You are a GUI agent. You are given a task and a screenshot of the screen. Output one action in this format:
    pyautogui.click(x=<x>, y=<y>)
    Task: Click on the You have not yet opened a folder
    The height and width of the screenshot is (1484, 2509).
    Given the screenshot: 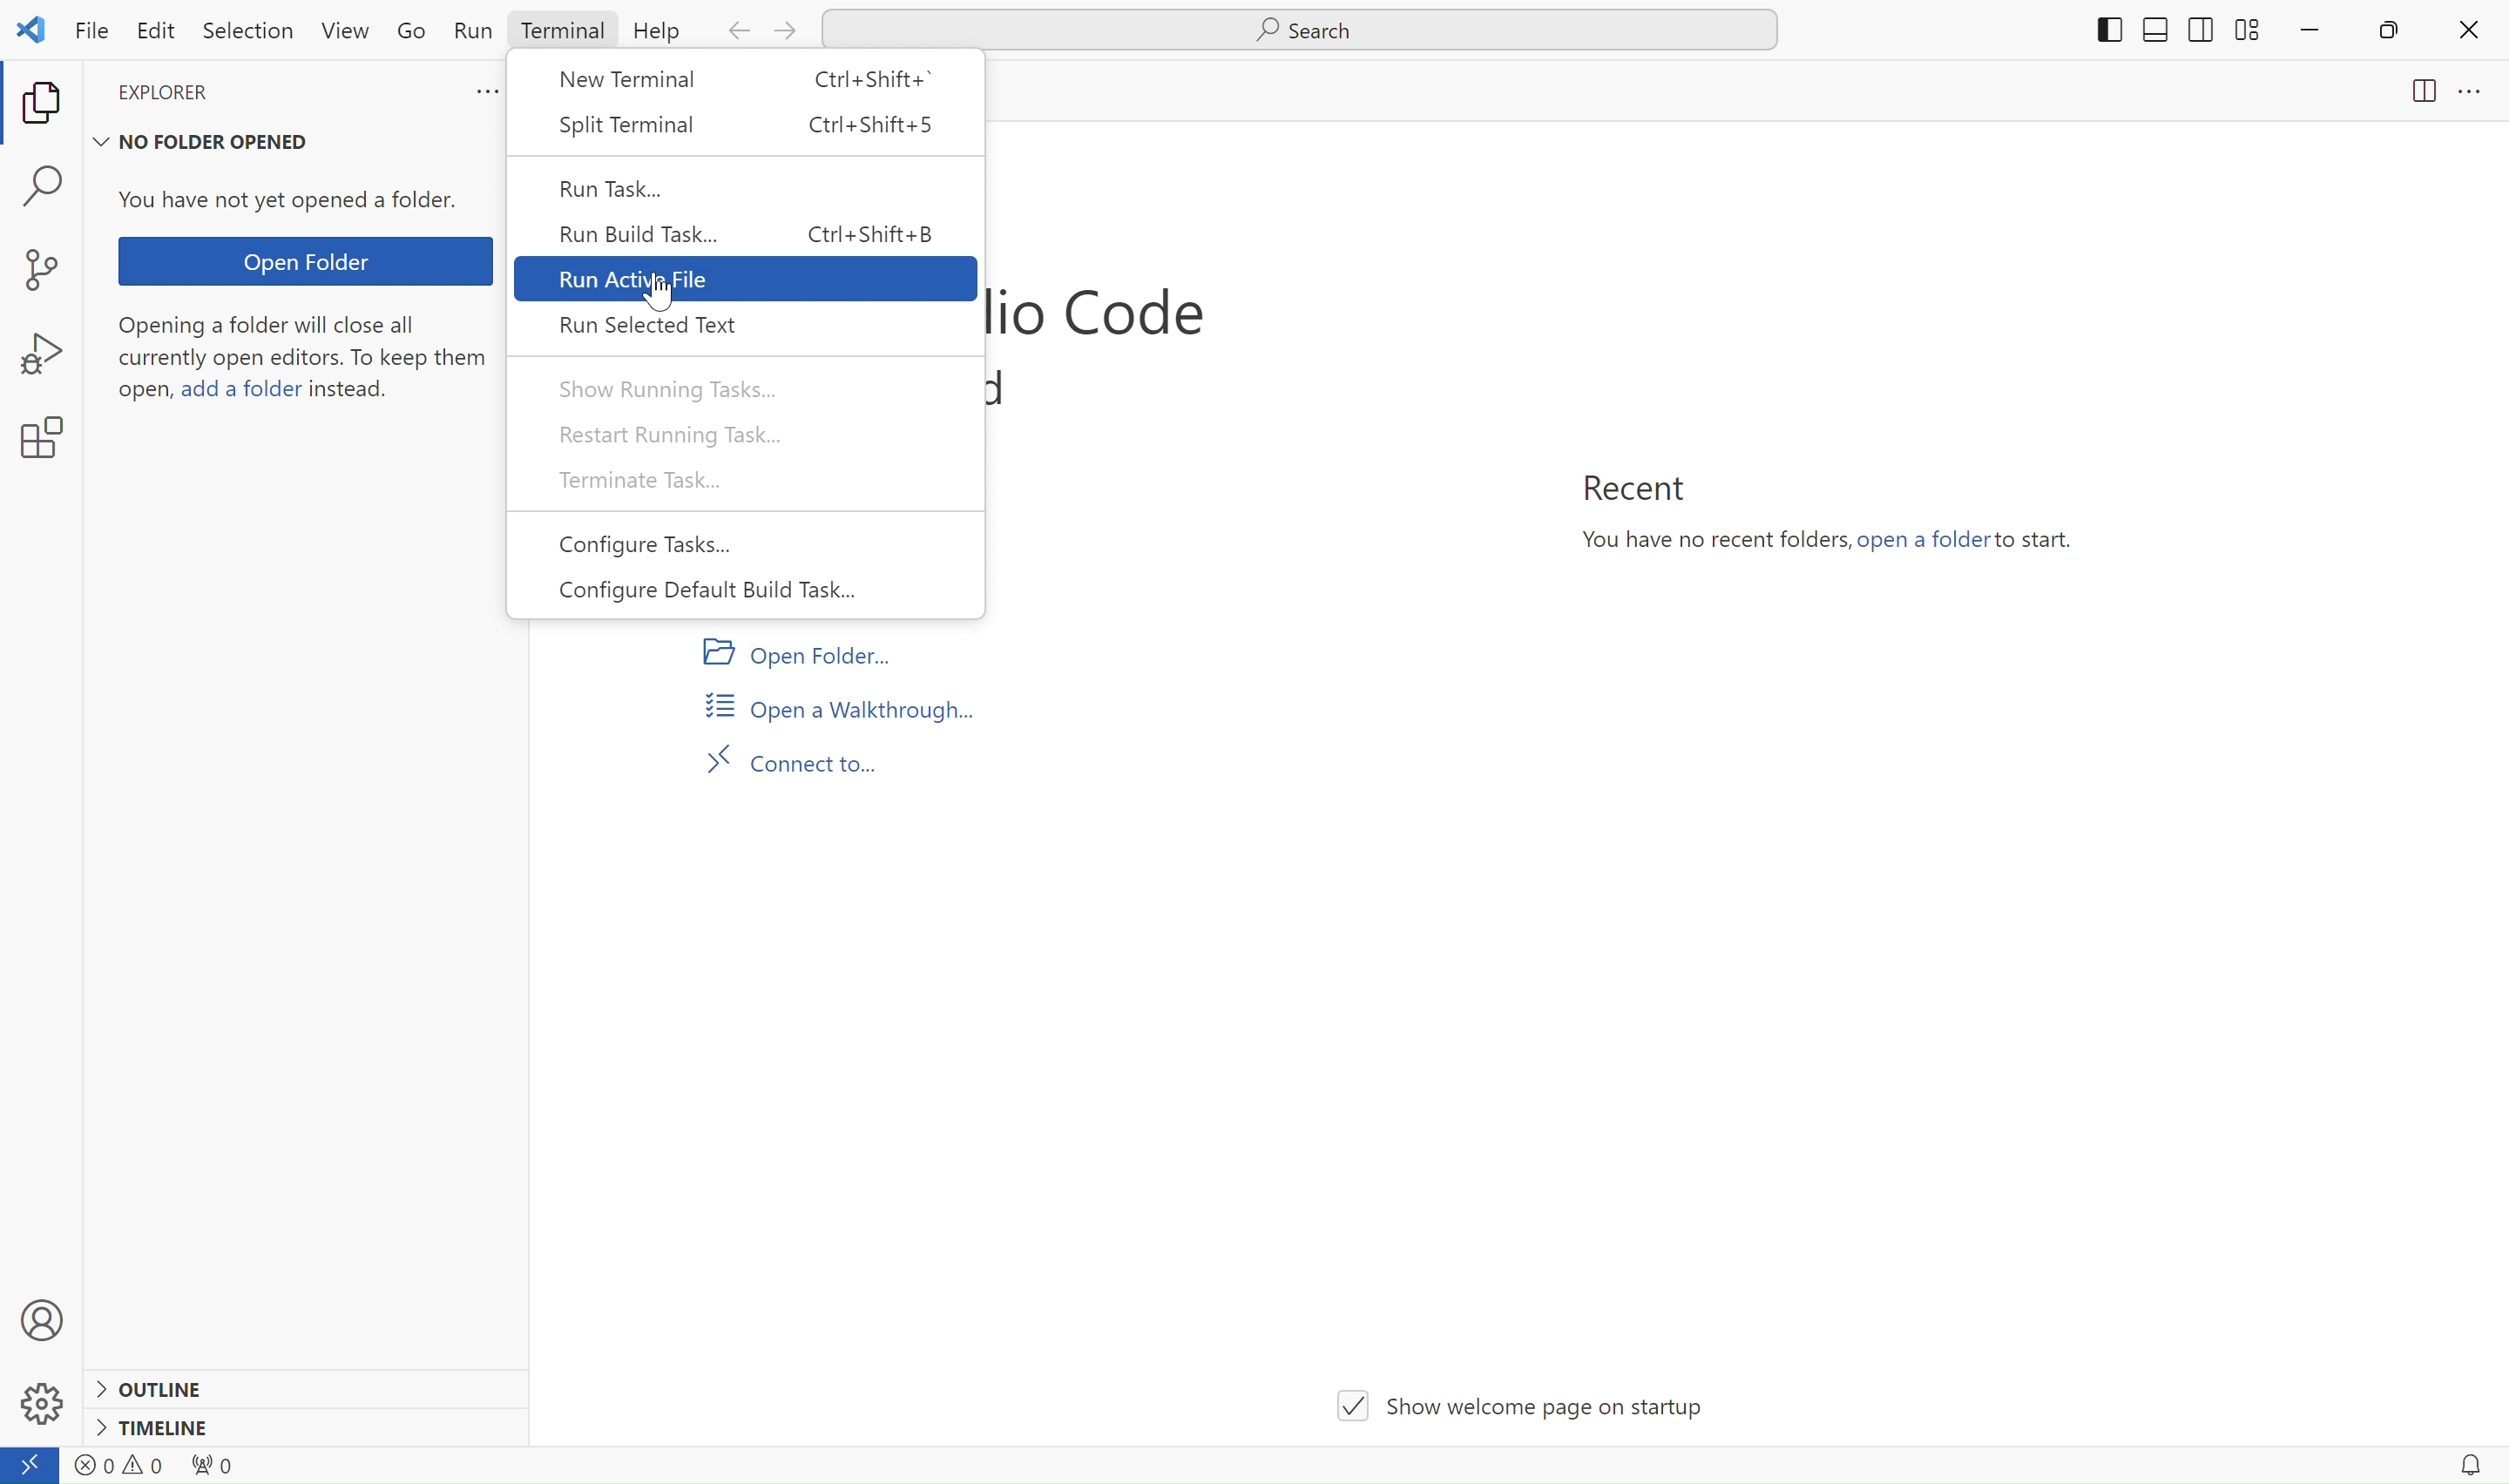 What is the action you would take?
    pyautogui.click(x=299, y=202)
    